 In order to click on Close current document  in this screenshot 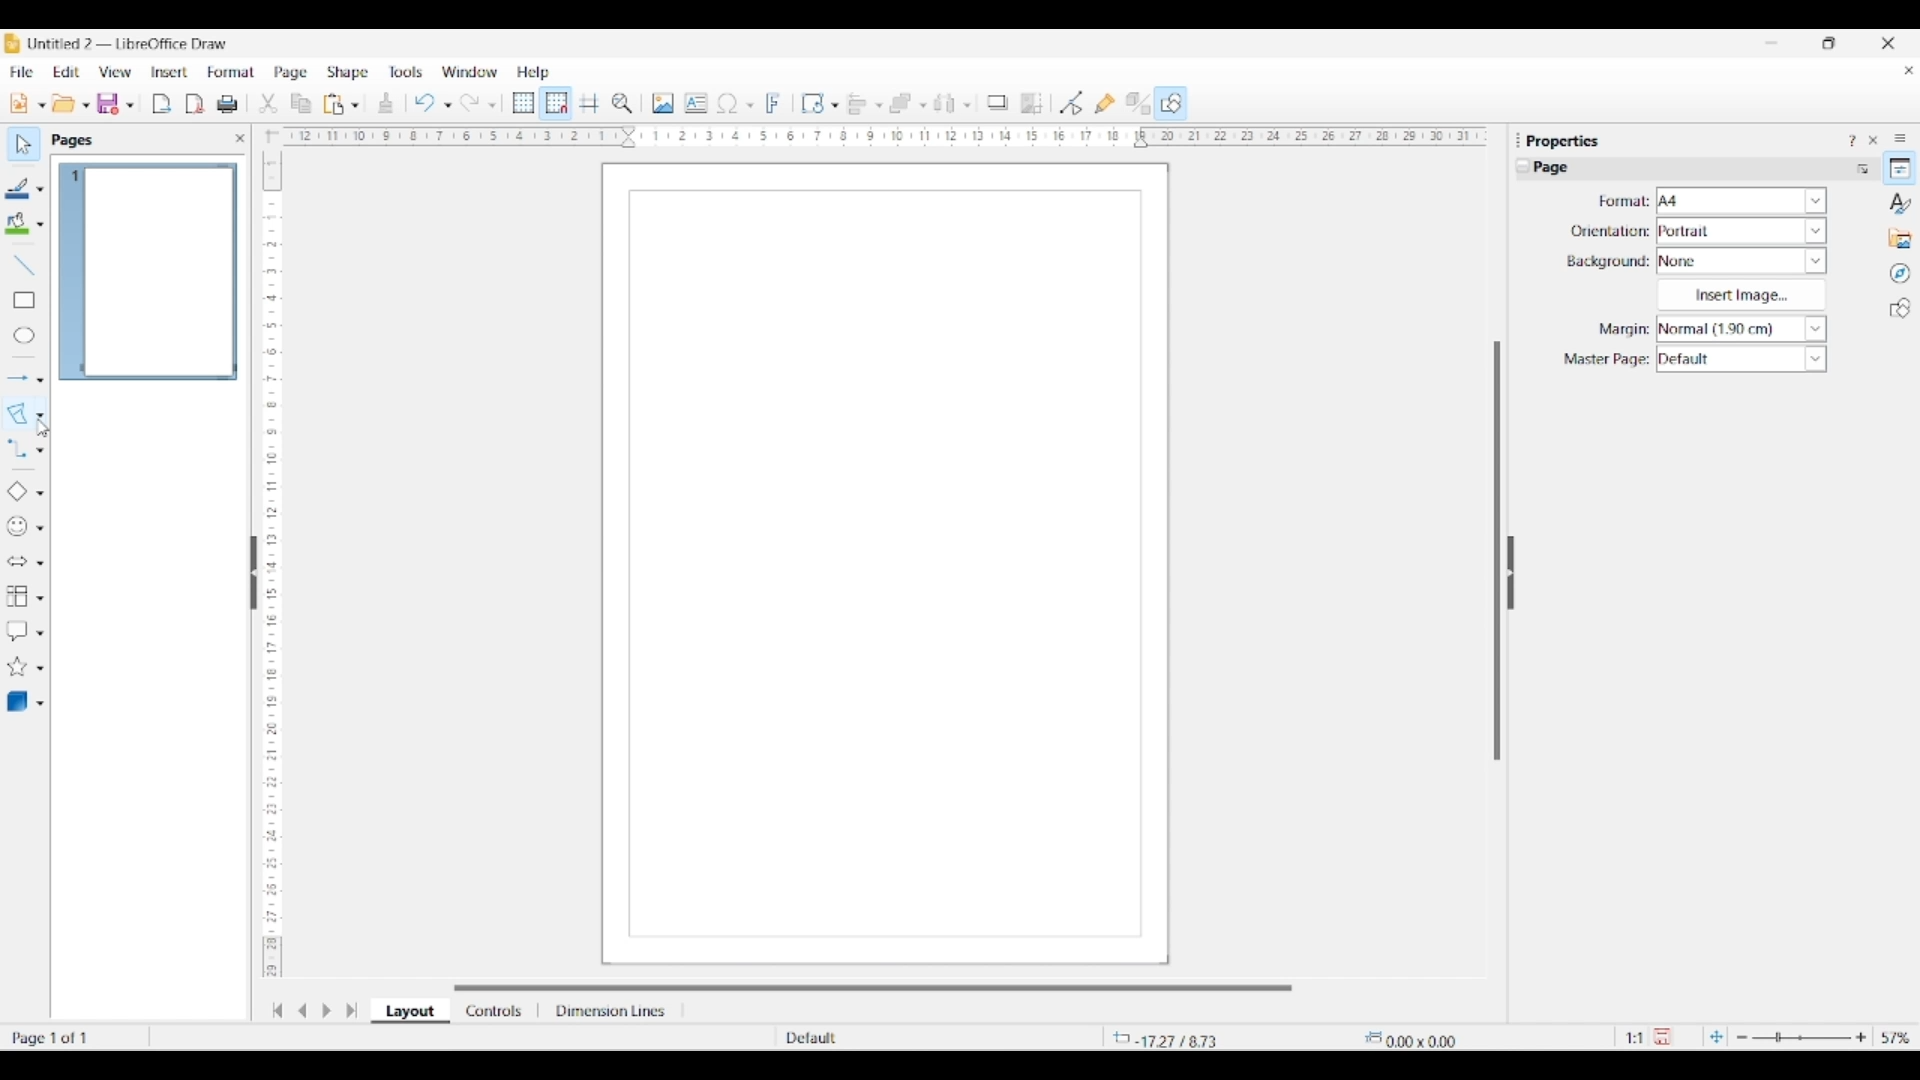, I will do `click(1908, 71)`.